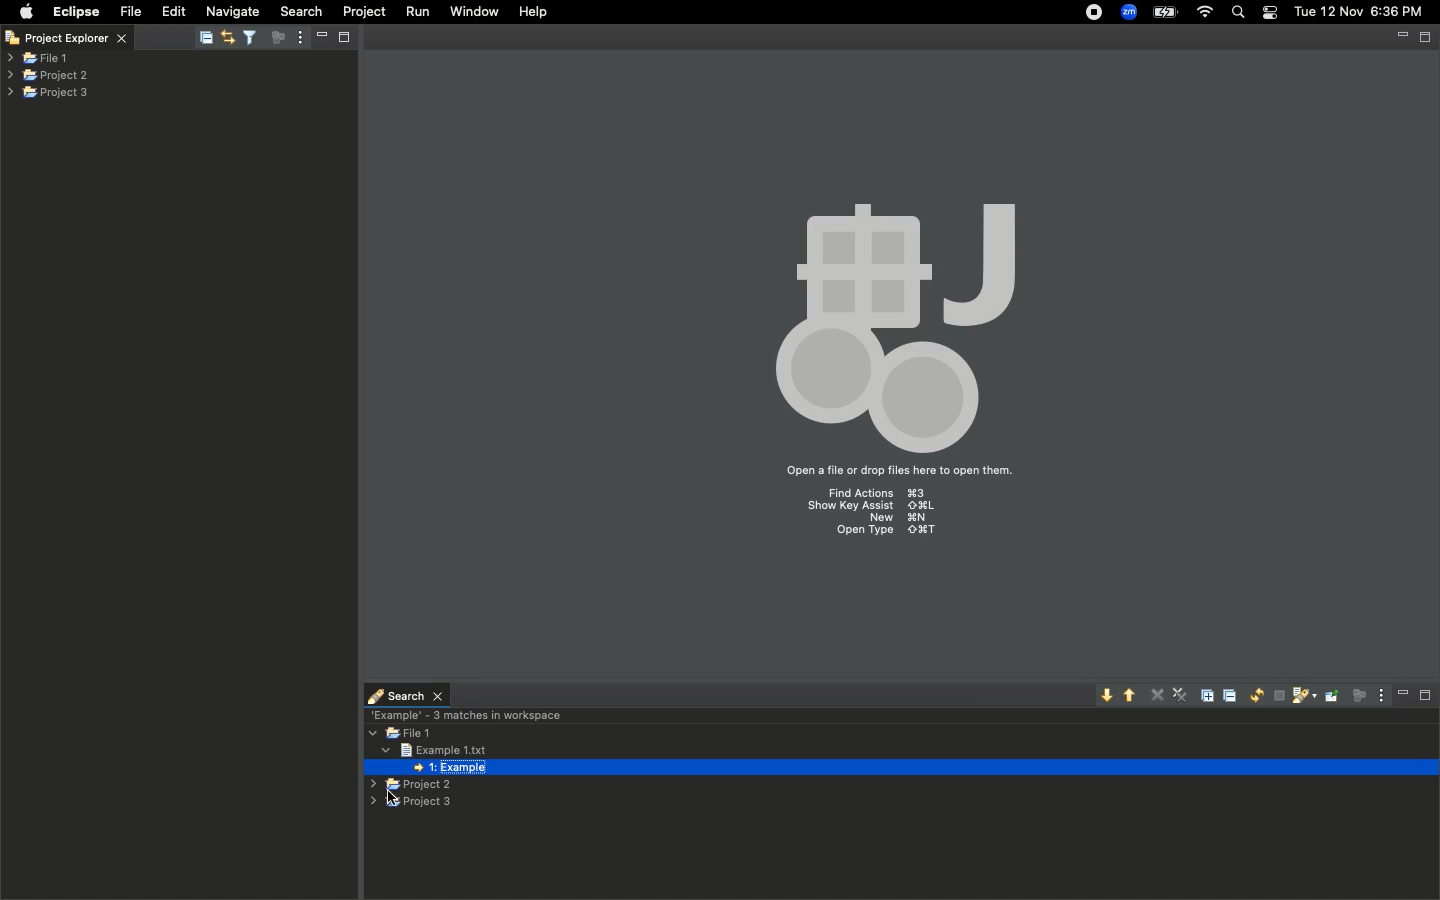 The height and width of the screenshot is (900, 1440). I want to click on Projects, so click(49, 73).